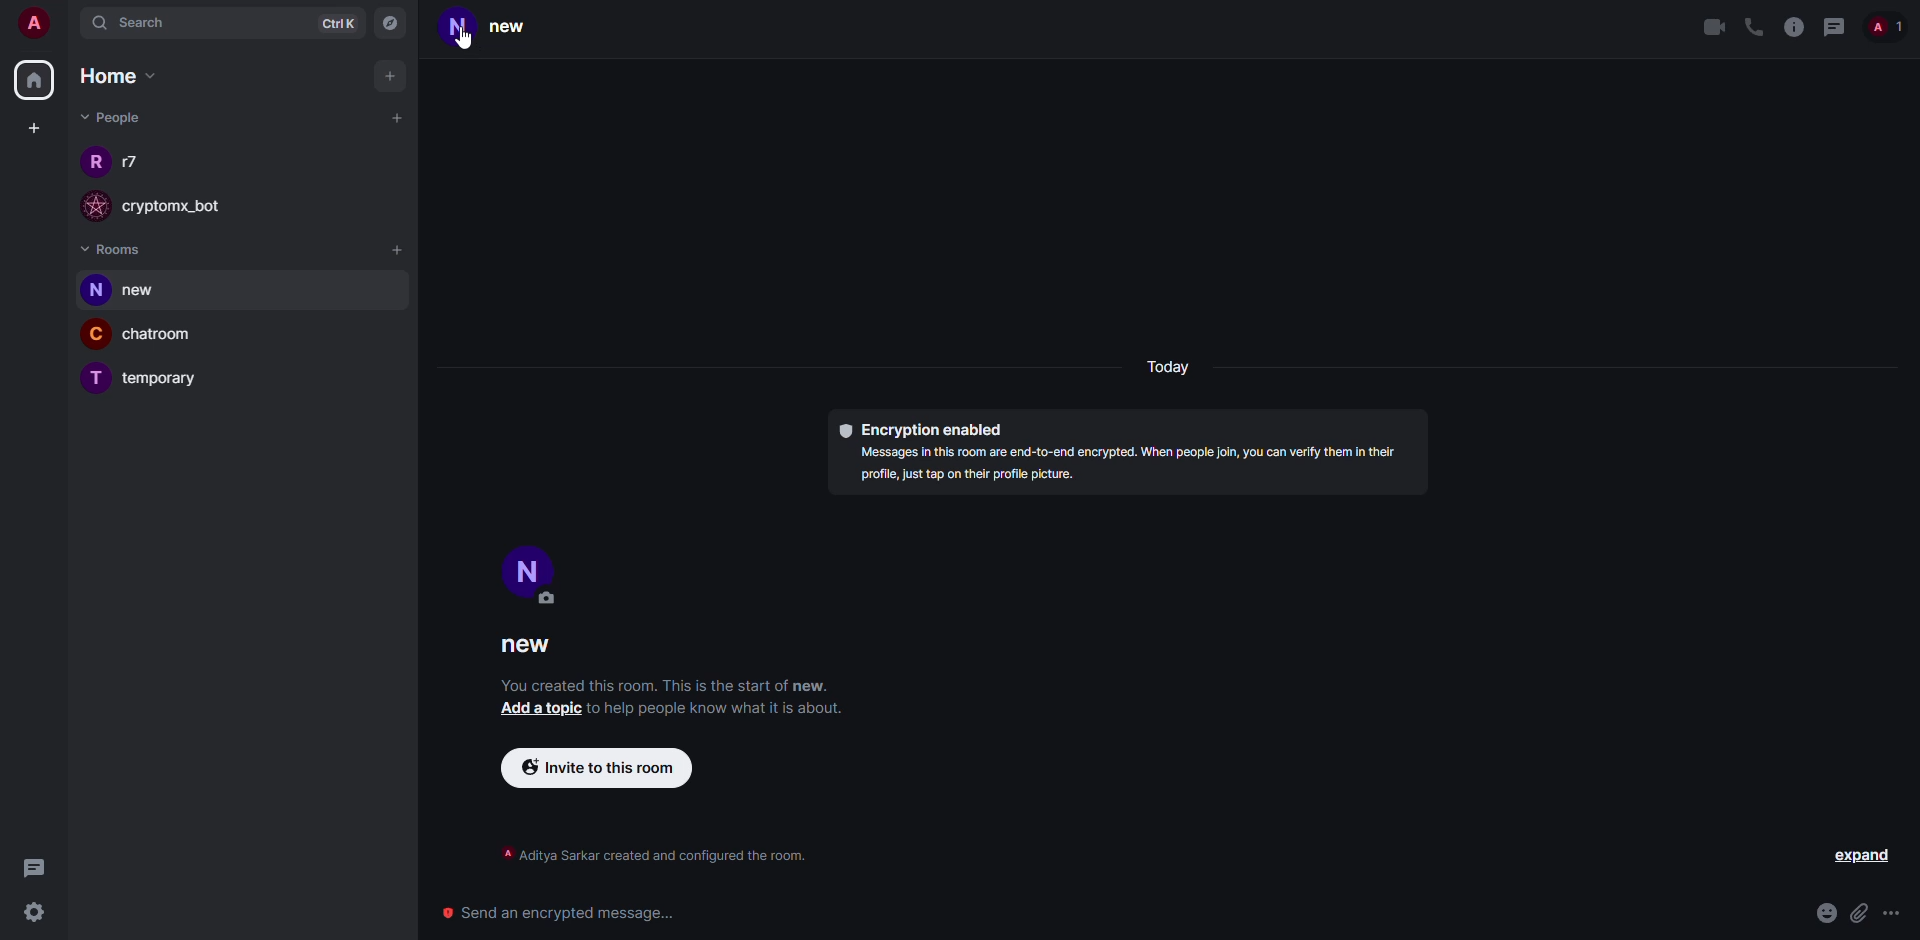 This screenshot has width=1920, height=940. I want to click on room, so click(167, 336).